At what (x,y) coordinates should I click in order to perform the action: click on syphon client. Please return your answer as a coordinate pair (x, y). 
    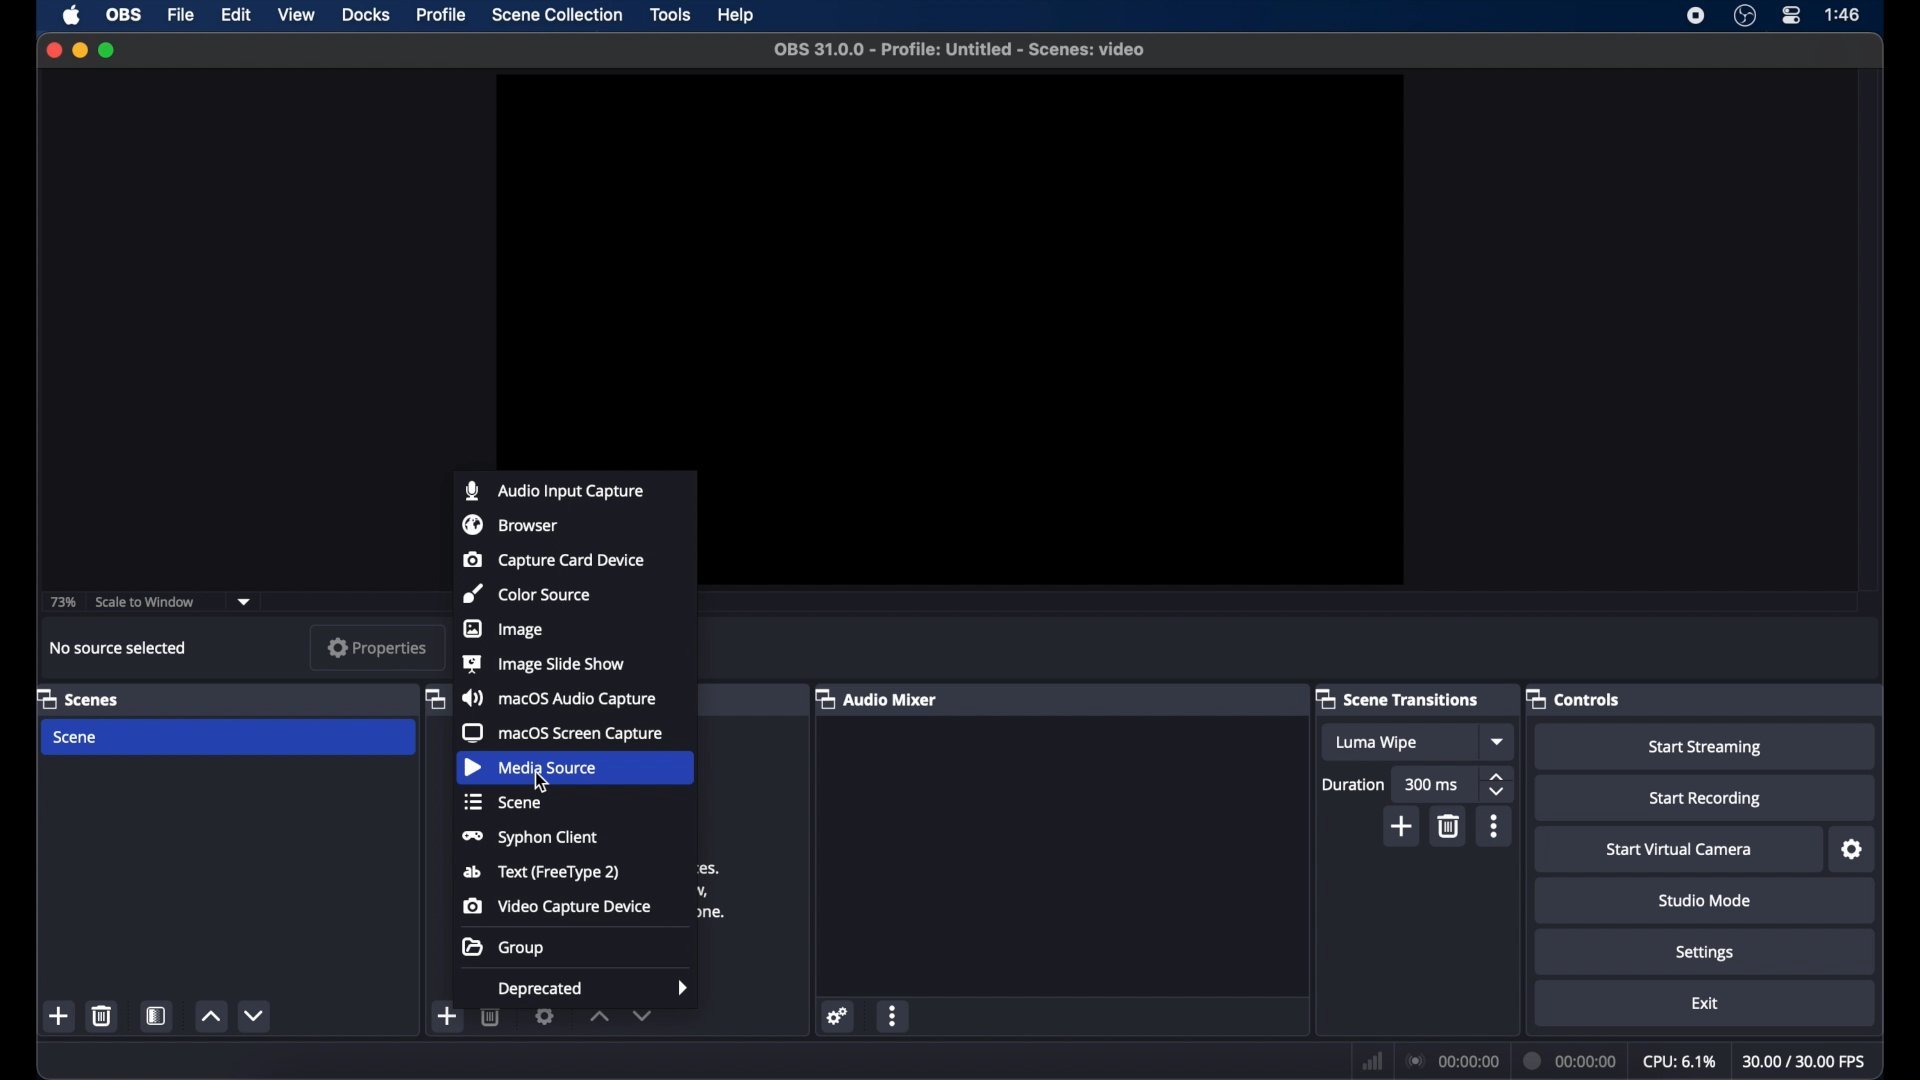
    Looking at the image, I should click on (529, 838).